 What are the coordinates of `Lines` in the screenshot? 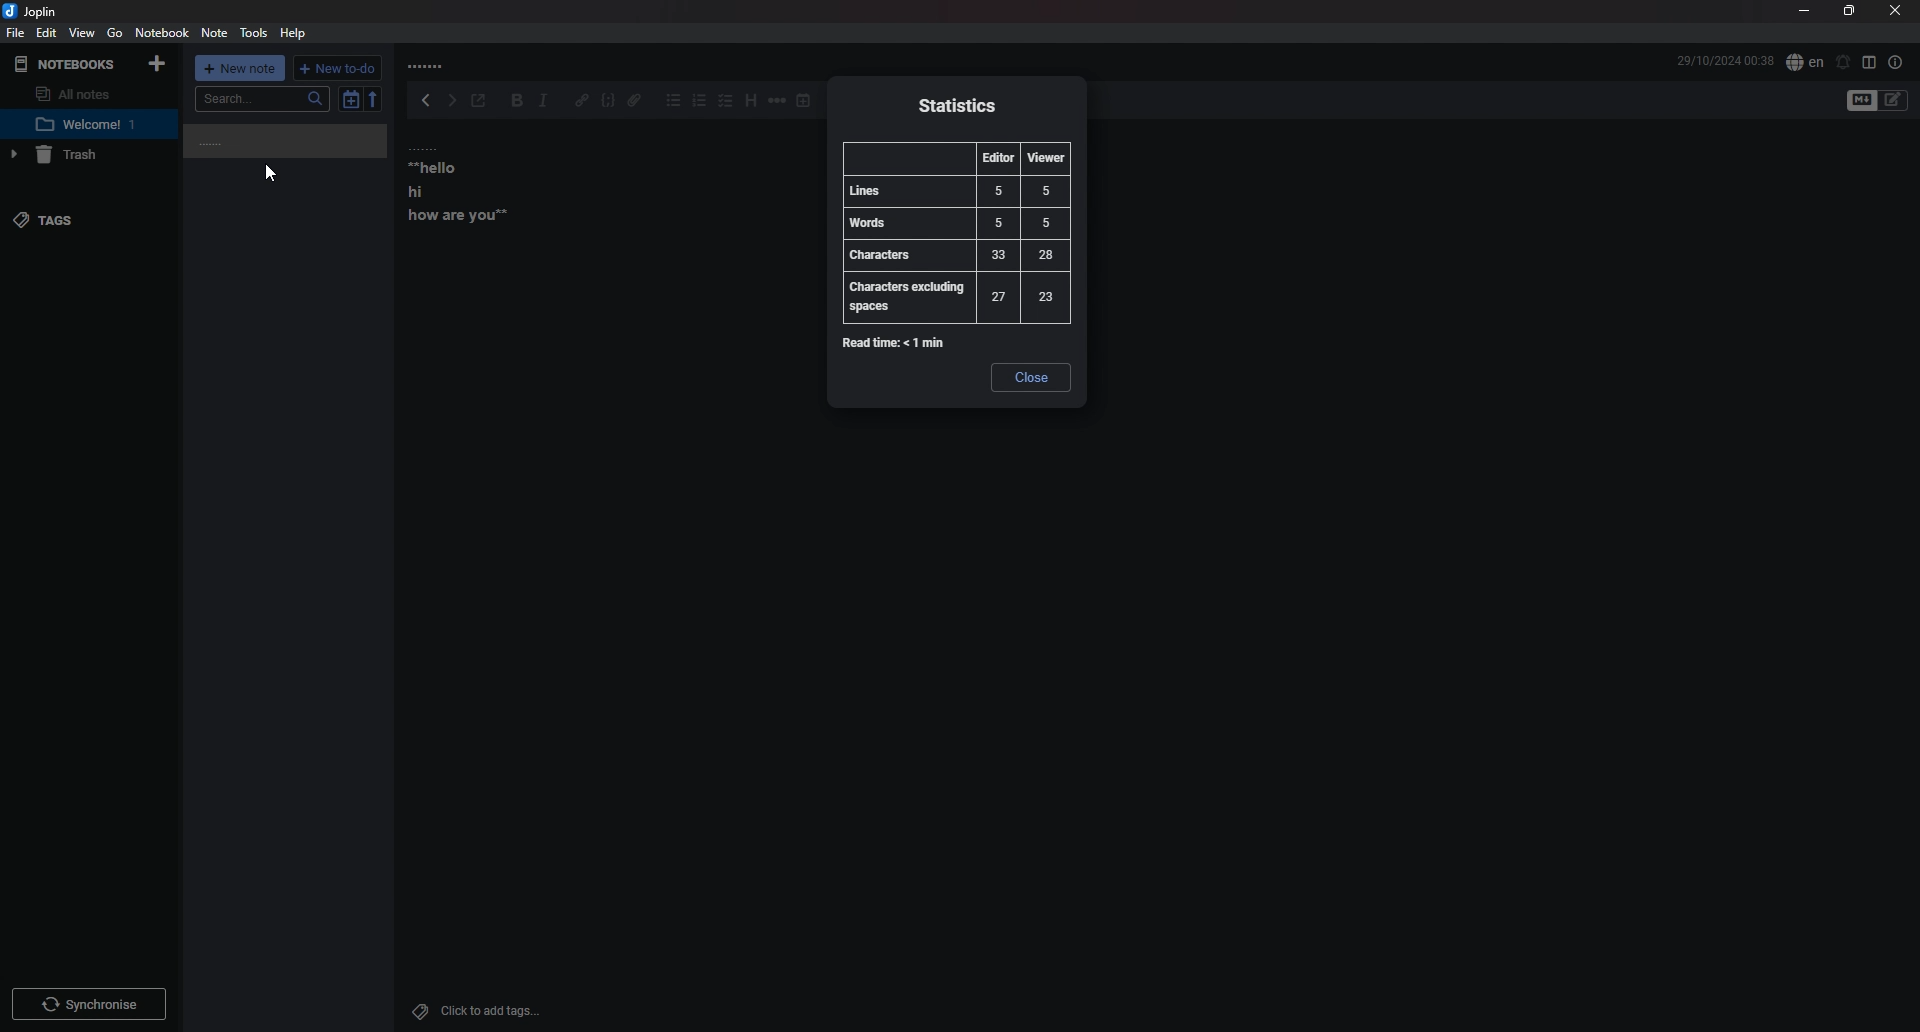 It's located at (954, 192).